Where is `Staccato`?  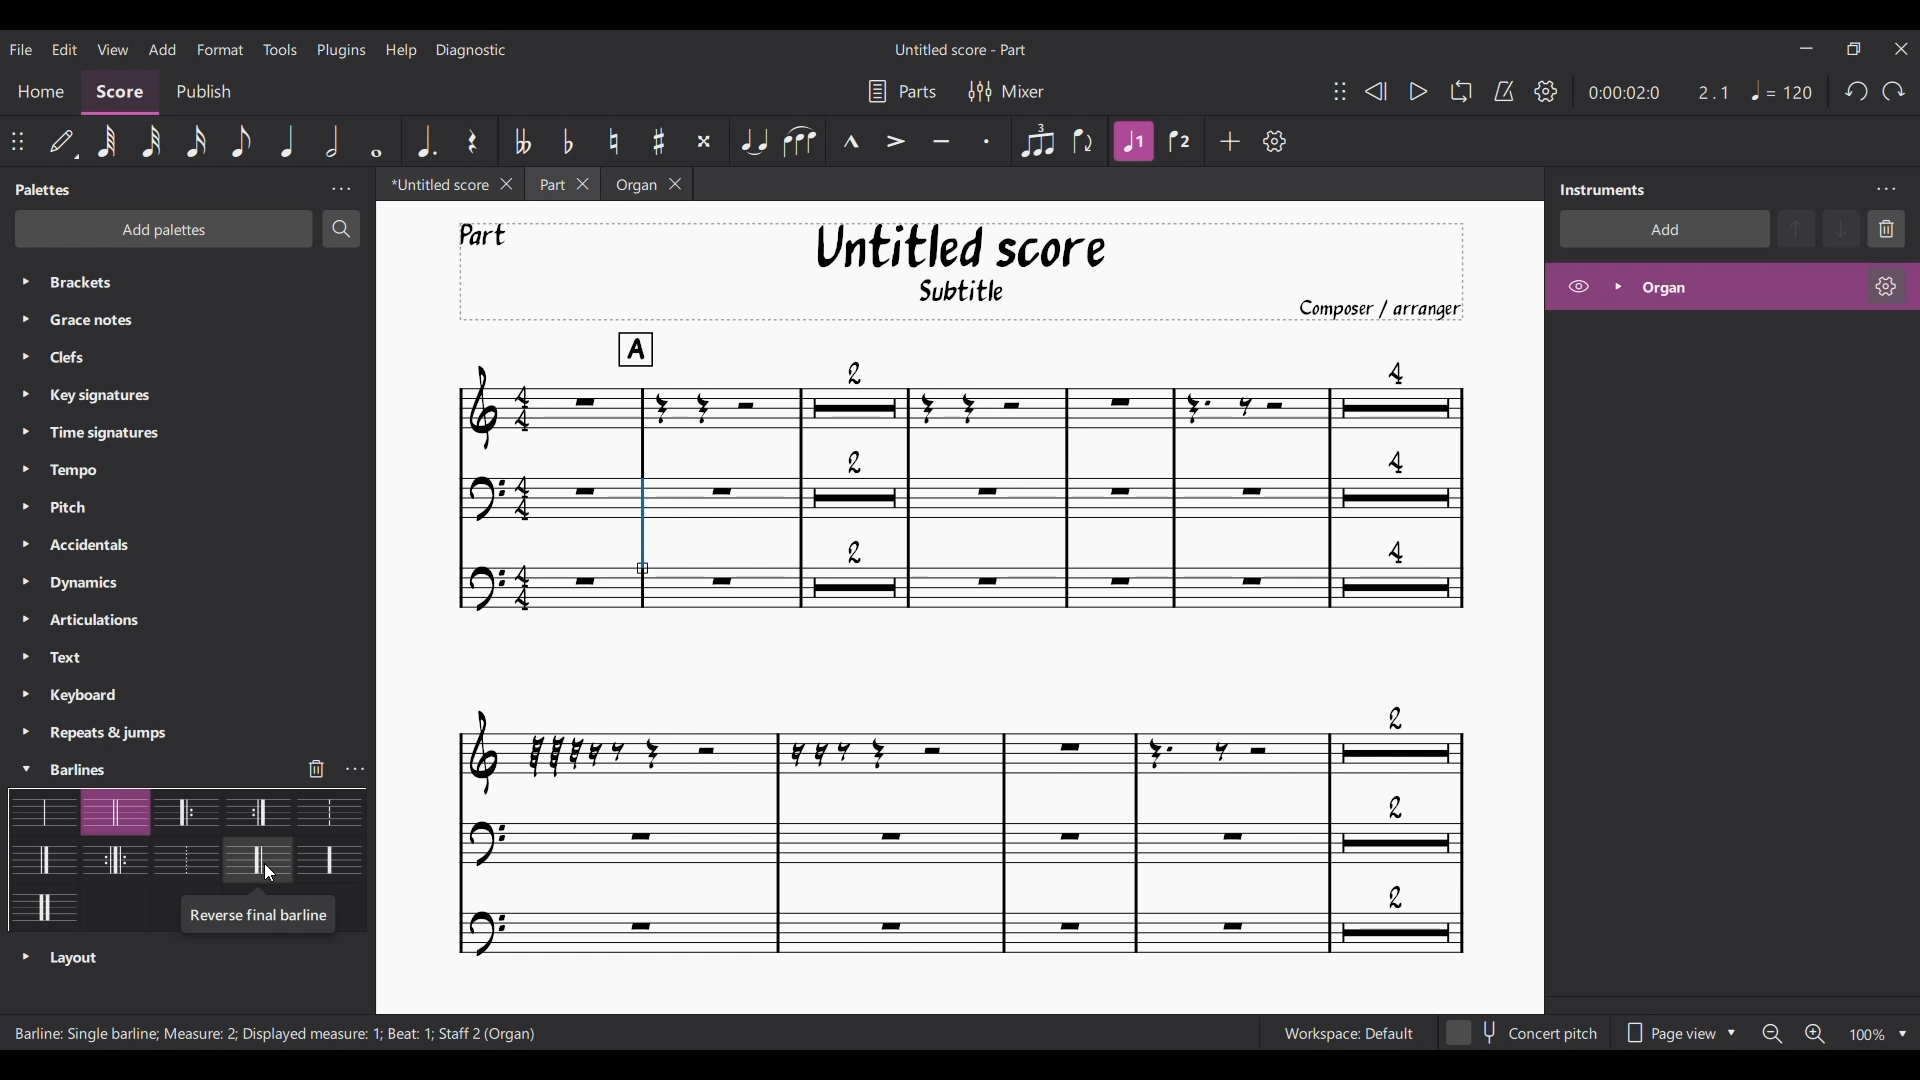 Staccato is located at coordinates (987, 140).